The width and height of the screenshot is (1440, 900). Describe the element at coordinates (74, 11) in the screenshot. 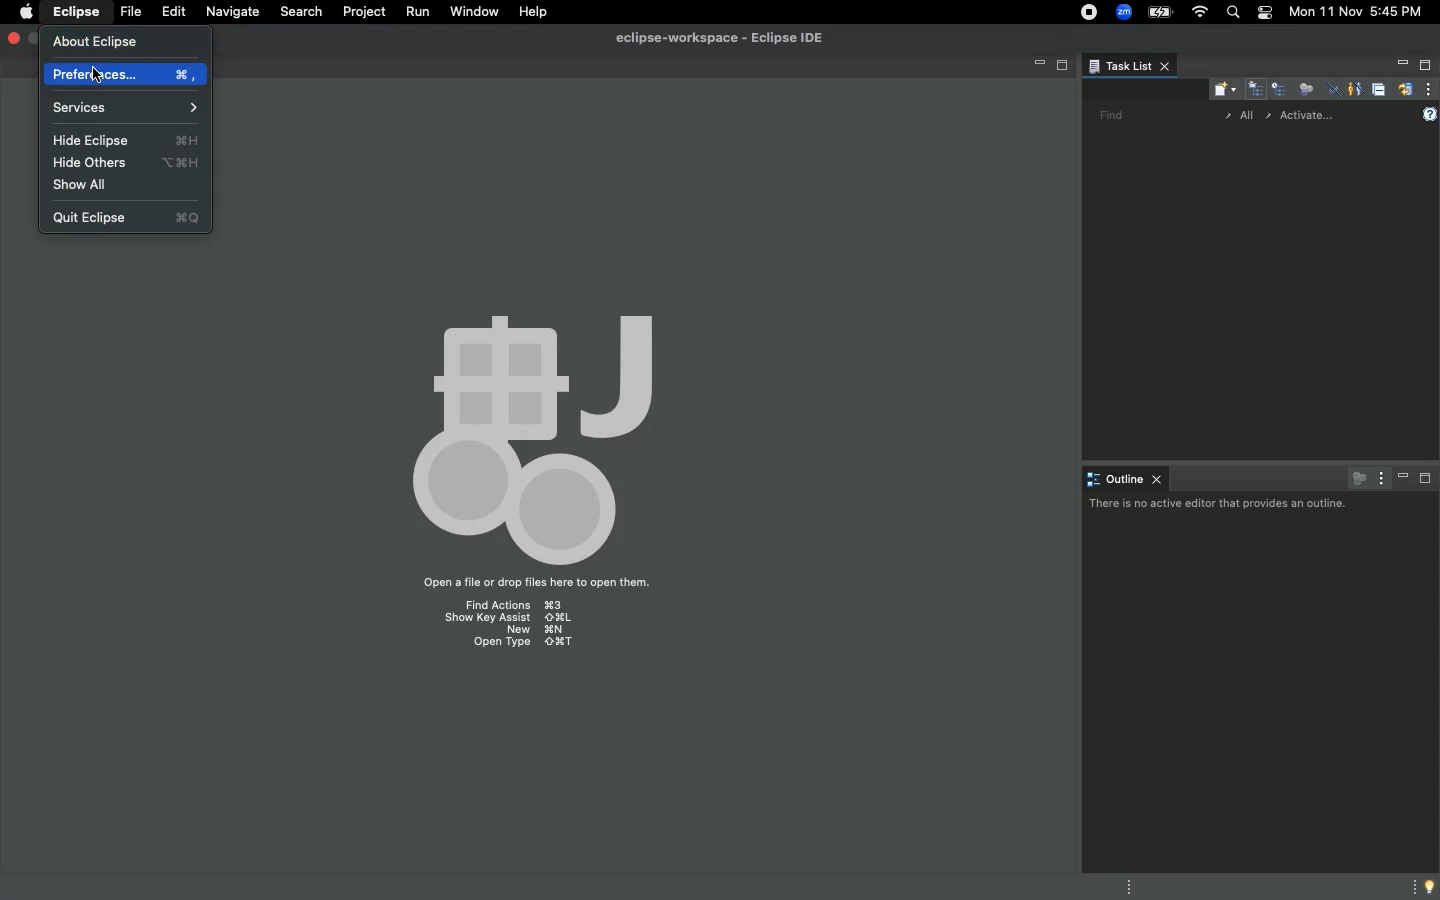

I see `Eclipse` at that location.